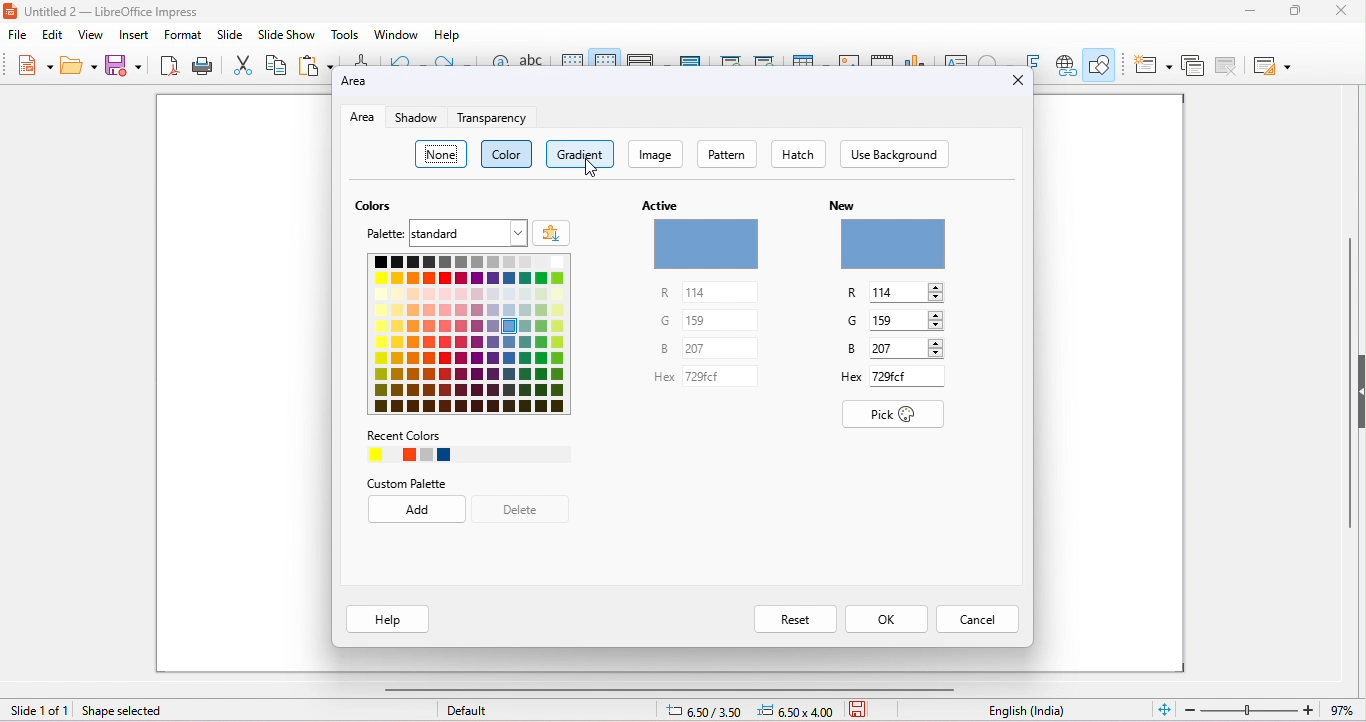  What do you see at coordinates (366, 84) in the screenshot?
I see `area` at bounding box center [366, 84].